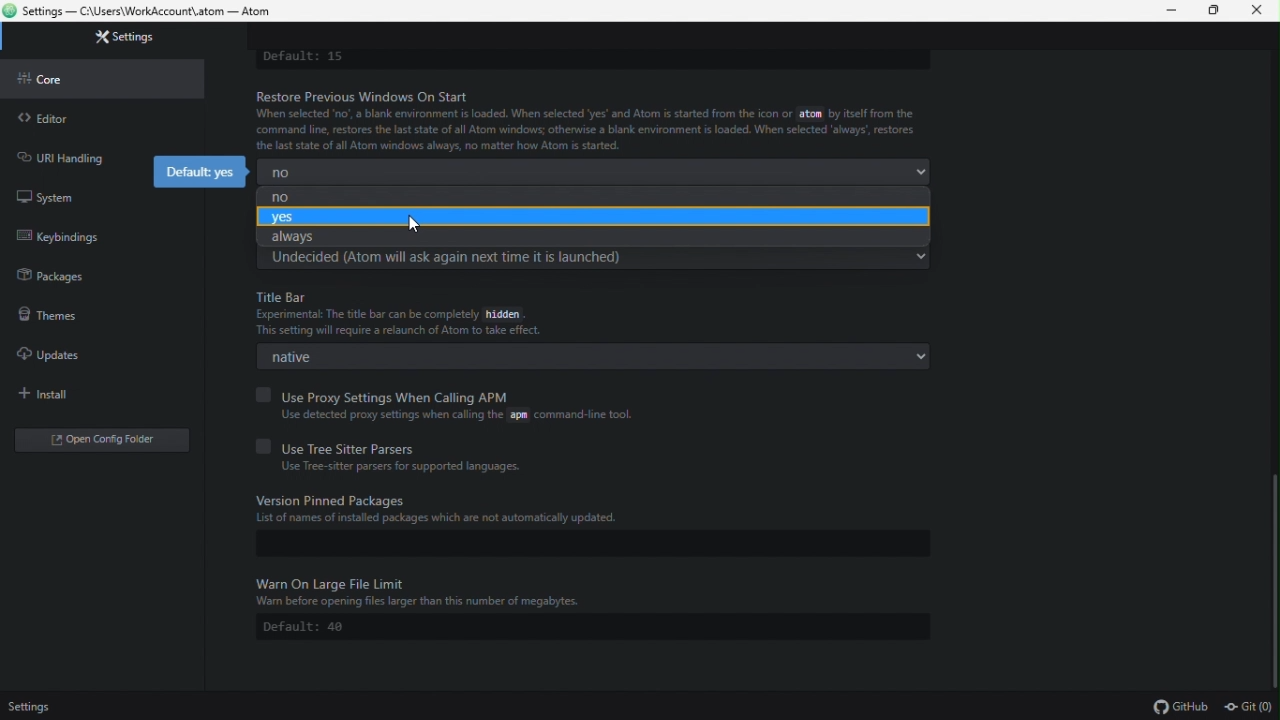  What do you see at coordinates (414, 226) in the screenshot?
I see `cursor` at bounding box center [414, 226].